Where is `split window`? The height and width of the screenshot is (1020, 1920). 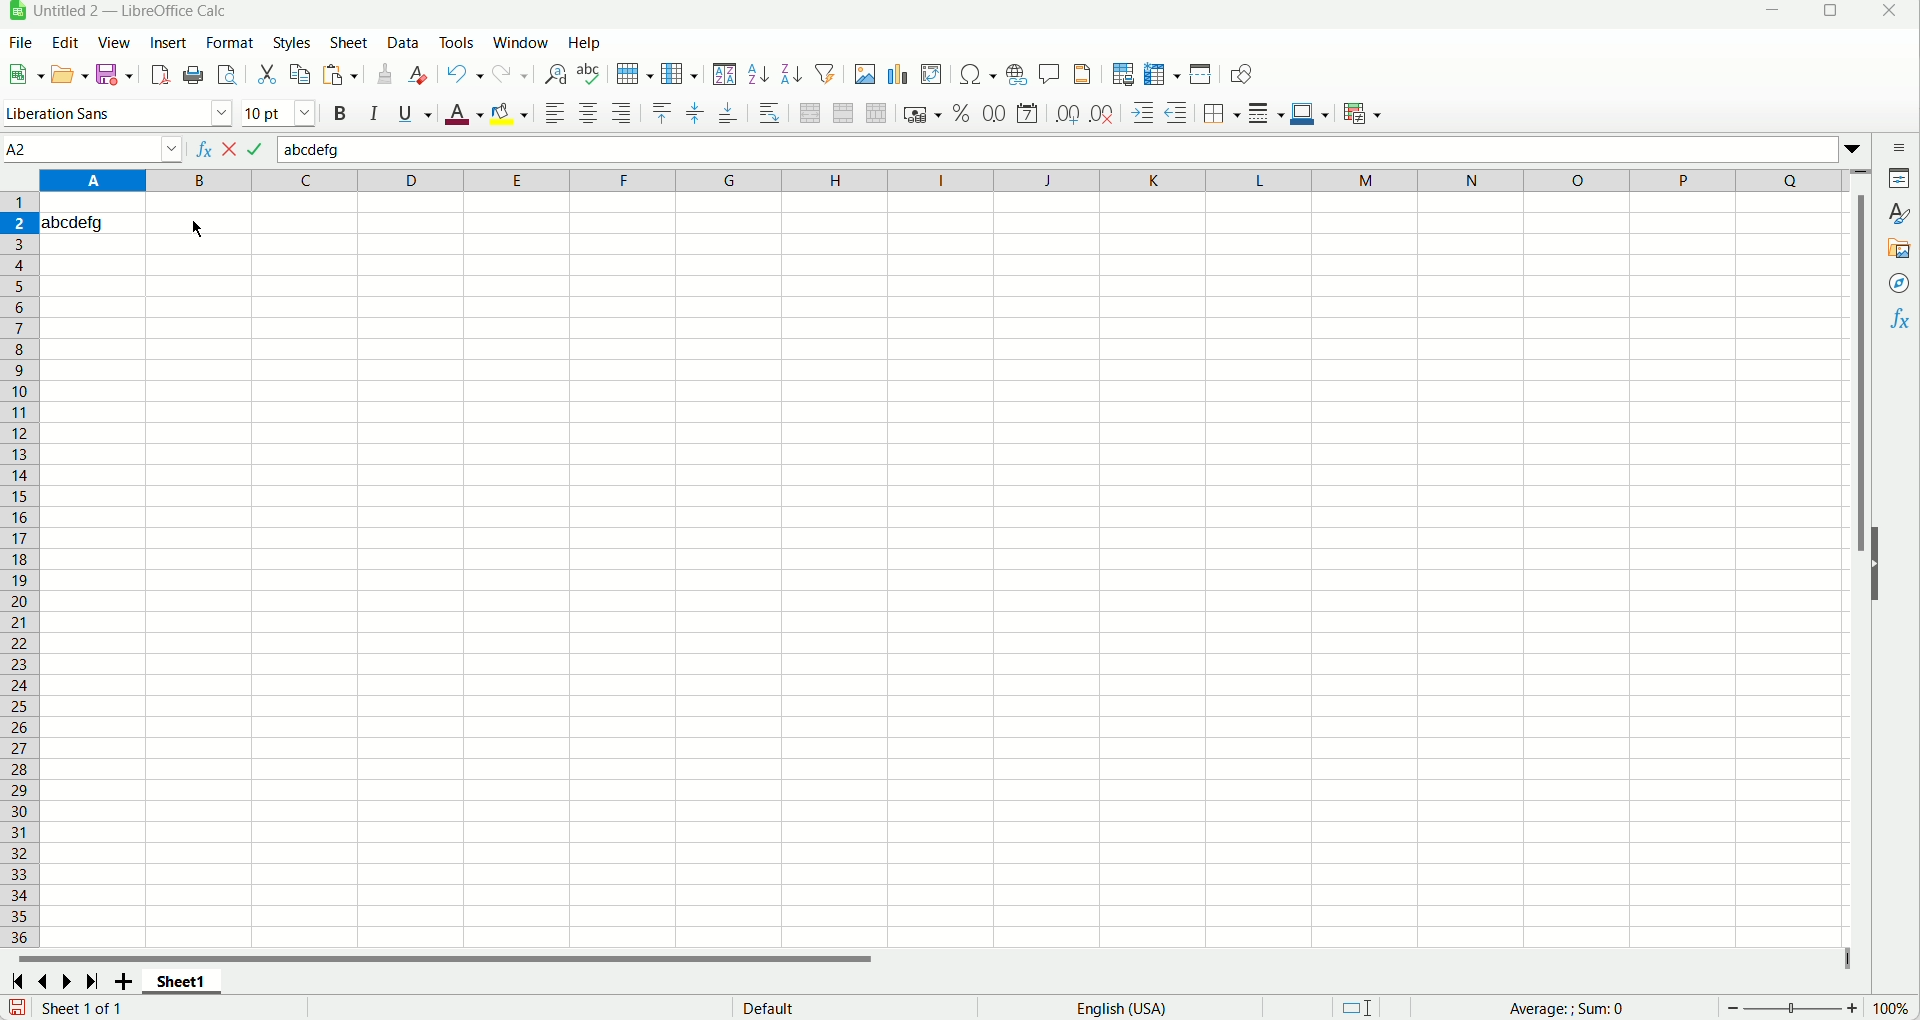
split window is located at coordinates (1201, 73).